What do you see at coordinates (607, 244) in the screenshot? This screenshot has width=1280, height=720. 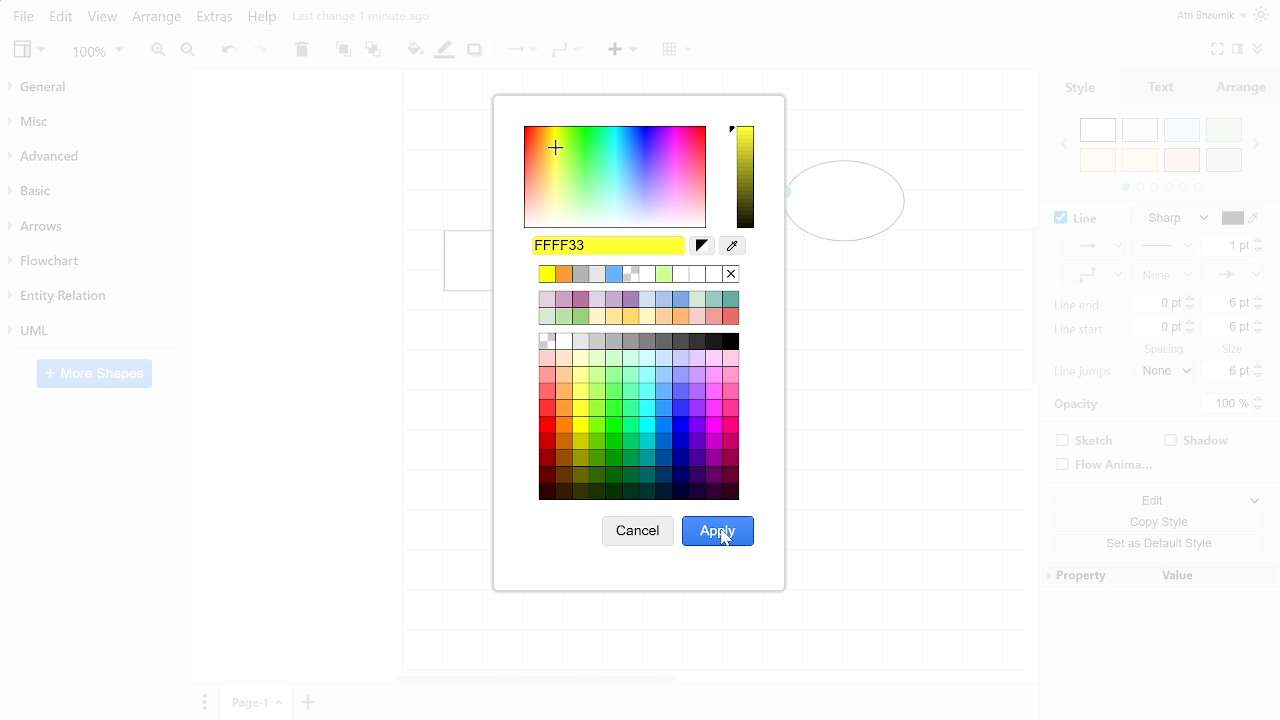 I see `Current color` at bounding box center [607, 244].